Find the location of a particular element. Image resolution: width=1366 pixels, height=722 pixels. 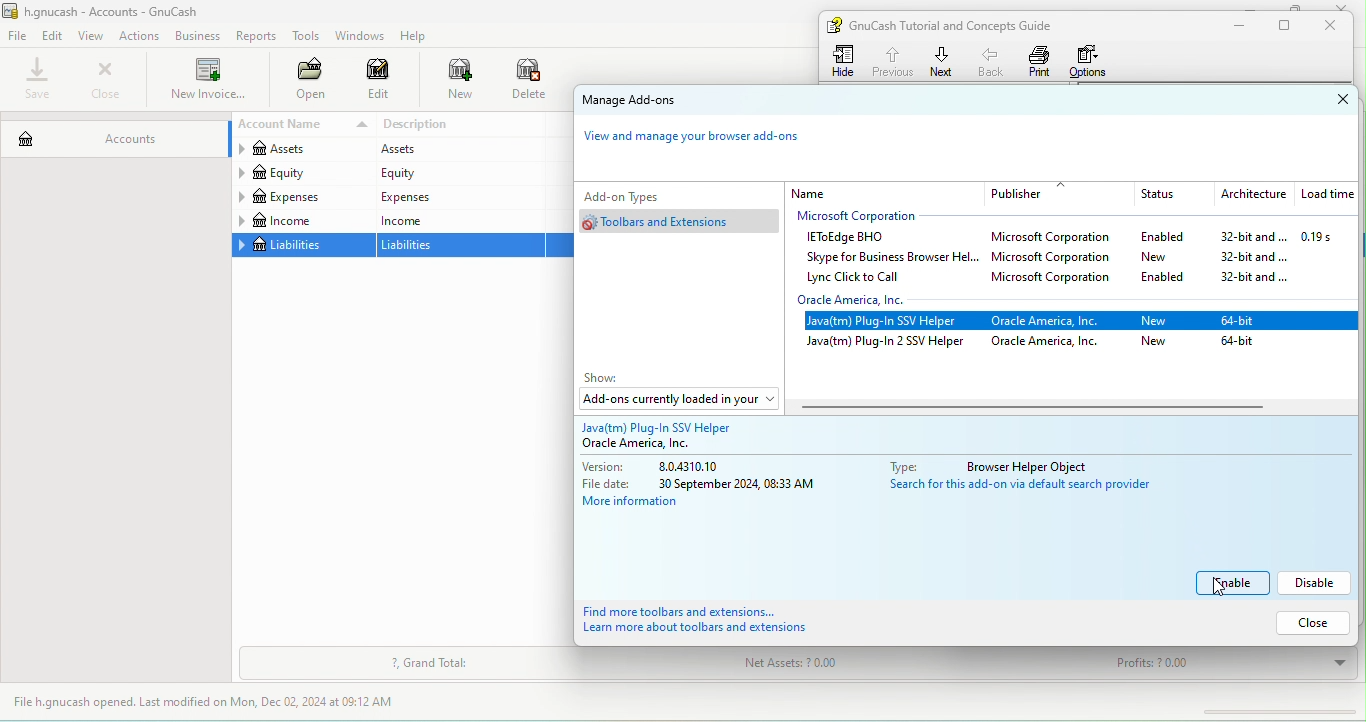

more information is located at coordinates (645, 504).